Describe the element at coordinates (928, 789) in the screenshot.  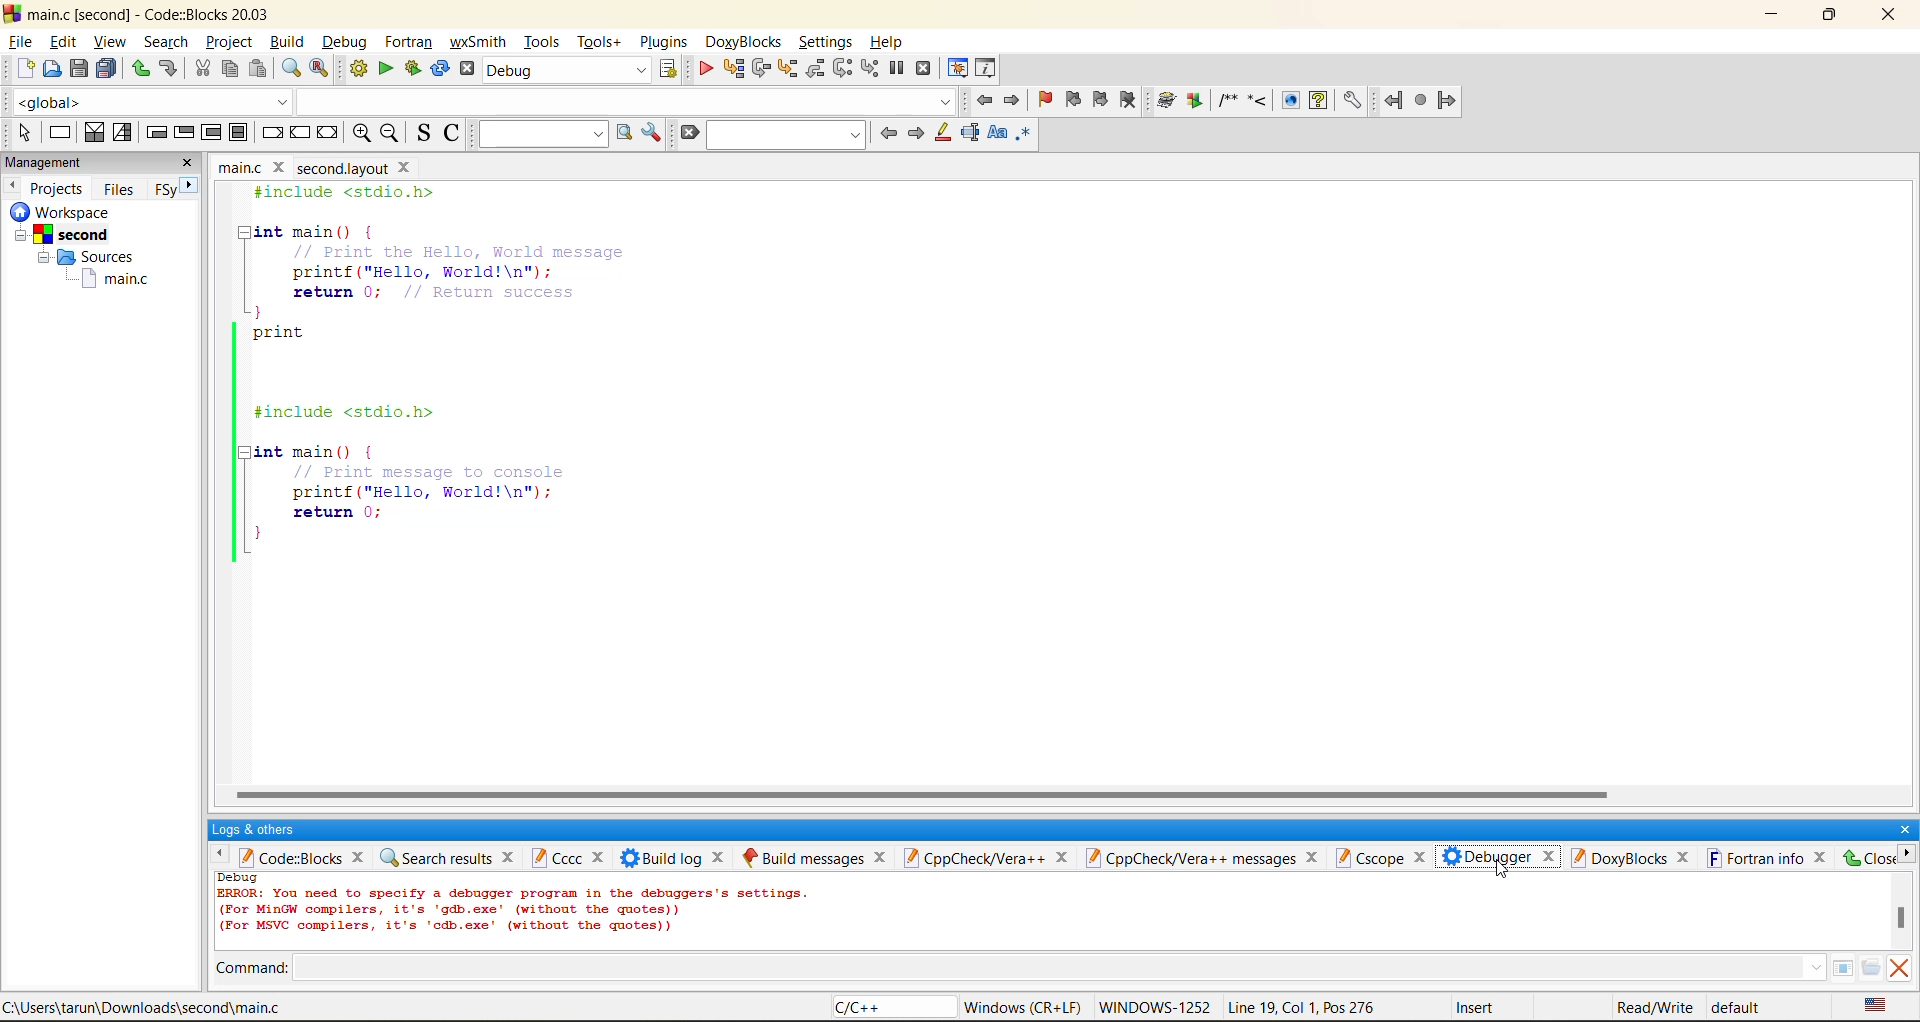
I see `horizontal scroll bar` at that location.